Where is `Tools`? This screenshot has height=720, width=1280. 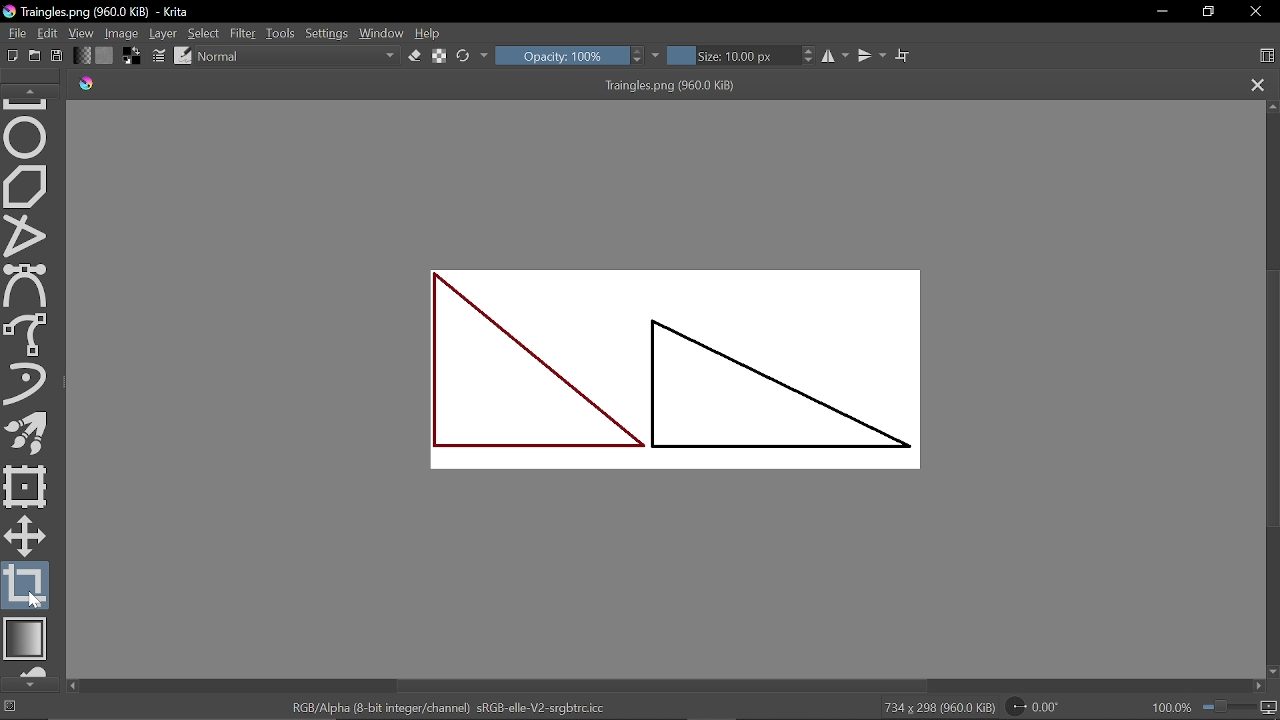
Tools is located at coordinates (281, 33).